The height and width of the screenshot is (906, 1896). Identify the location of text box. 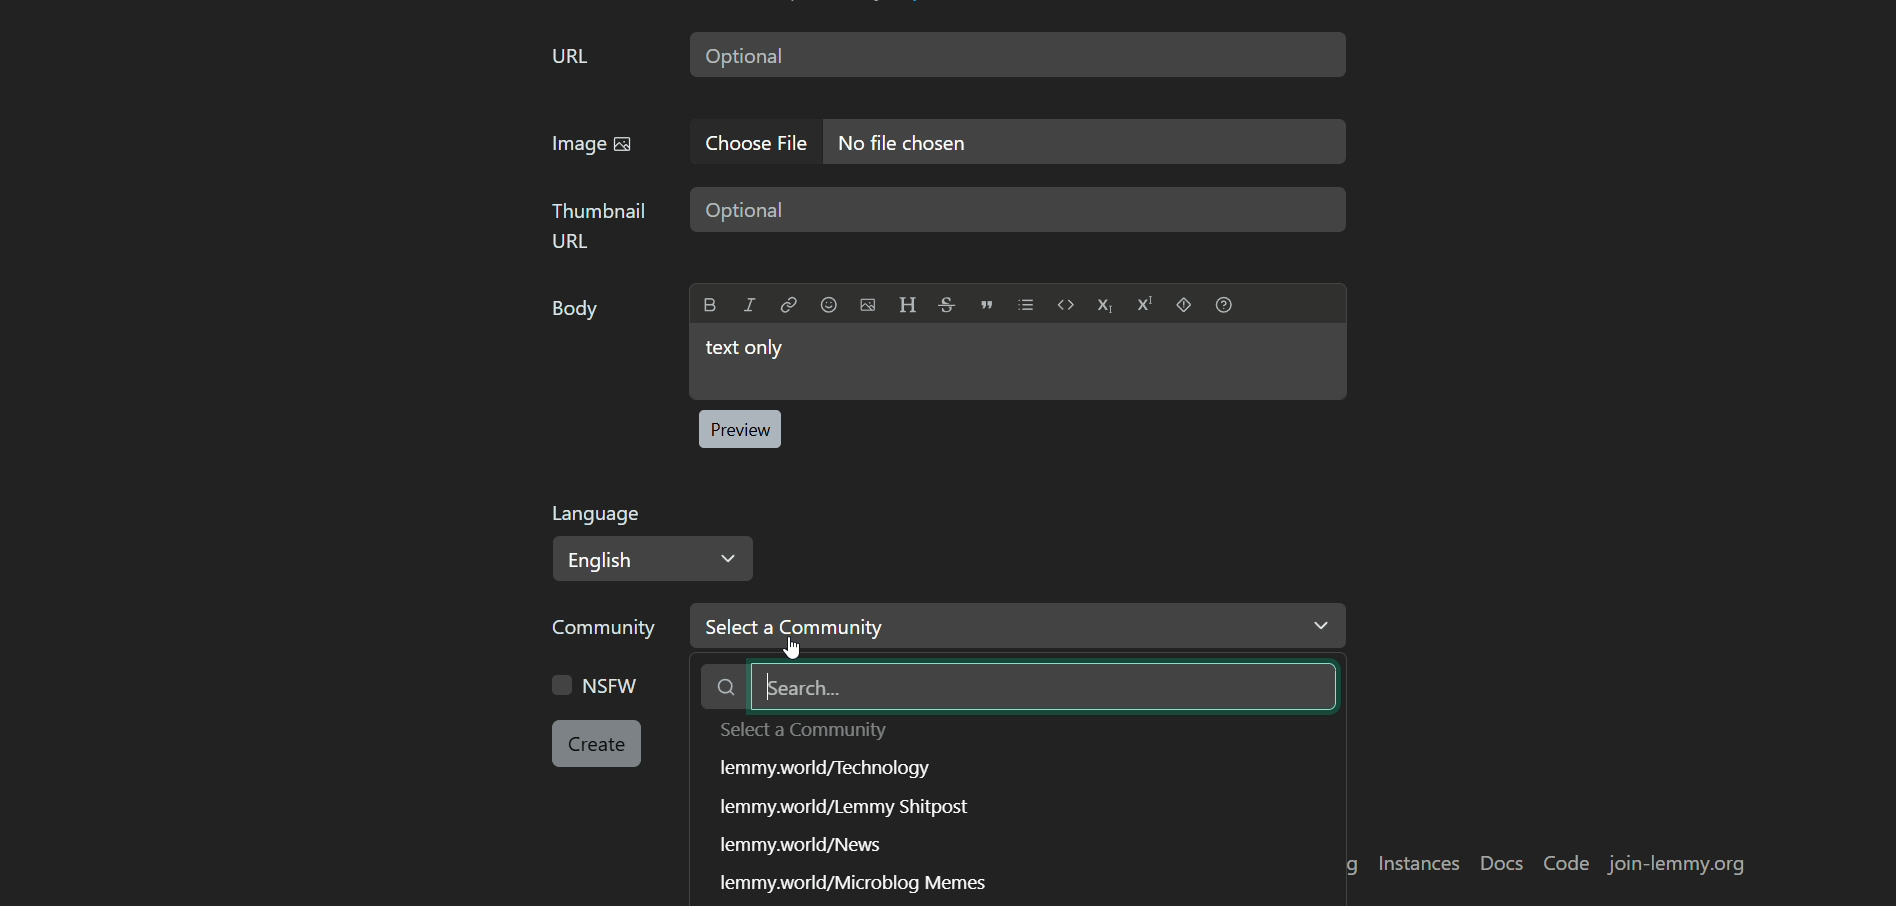
(1018, 210).